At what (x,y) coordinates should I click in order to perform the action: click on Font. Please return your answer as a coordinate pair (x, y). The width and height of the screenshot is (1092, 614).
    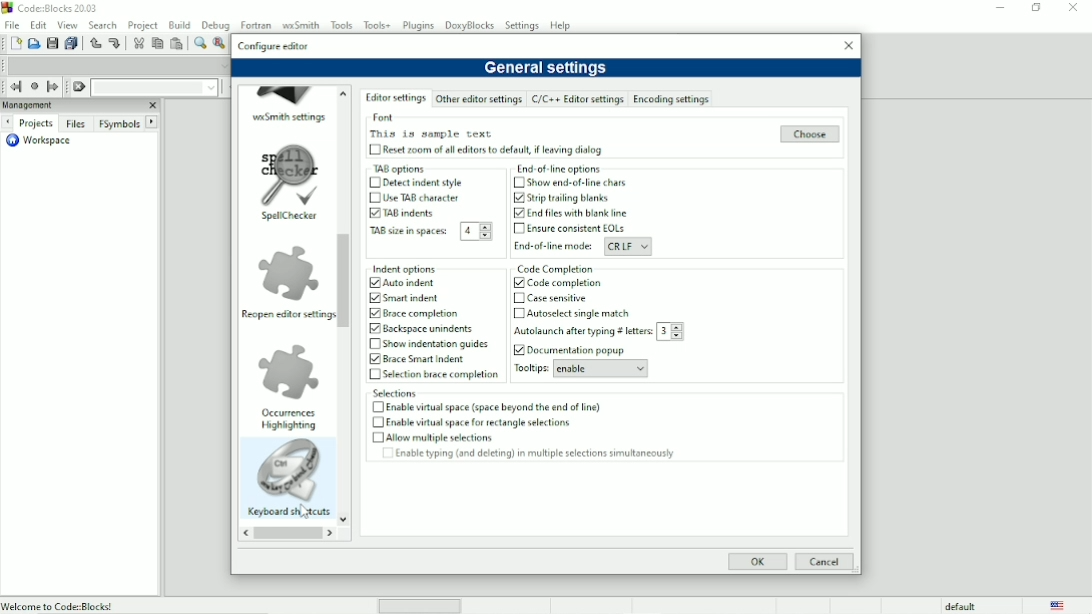
    Looking at the image, I should click on (489, 117).